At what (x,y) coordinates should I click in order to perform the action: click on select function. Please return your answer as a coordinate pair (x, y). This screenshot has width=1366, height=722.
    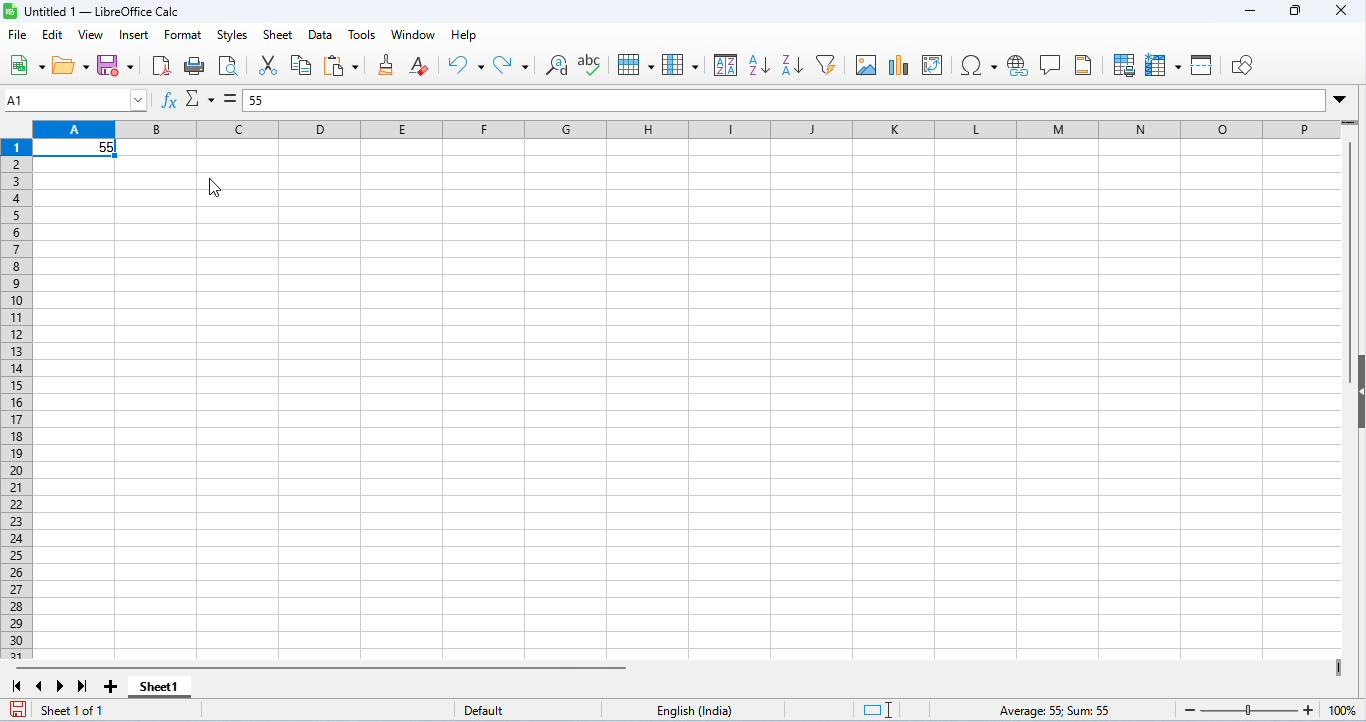
    Looking at the image, I should click on (201, 97).